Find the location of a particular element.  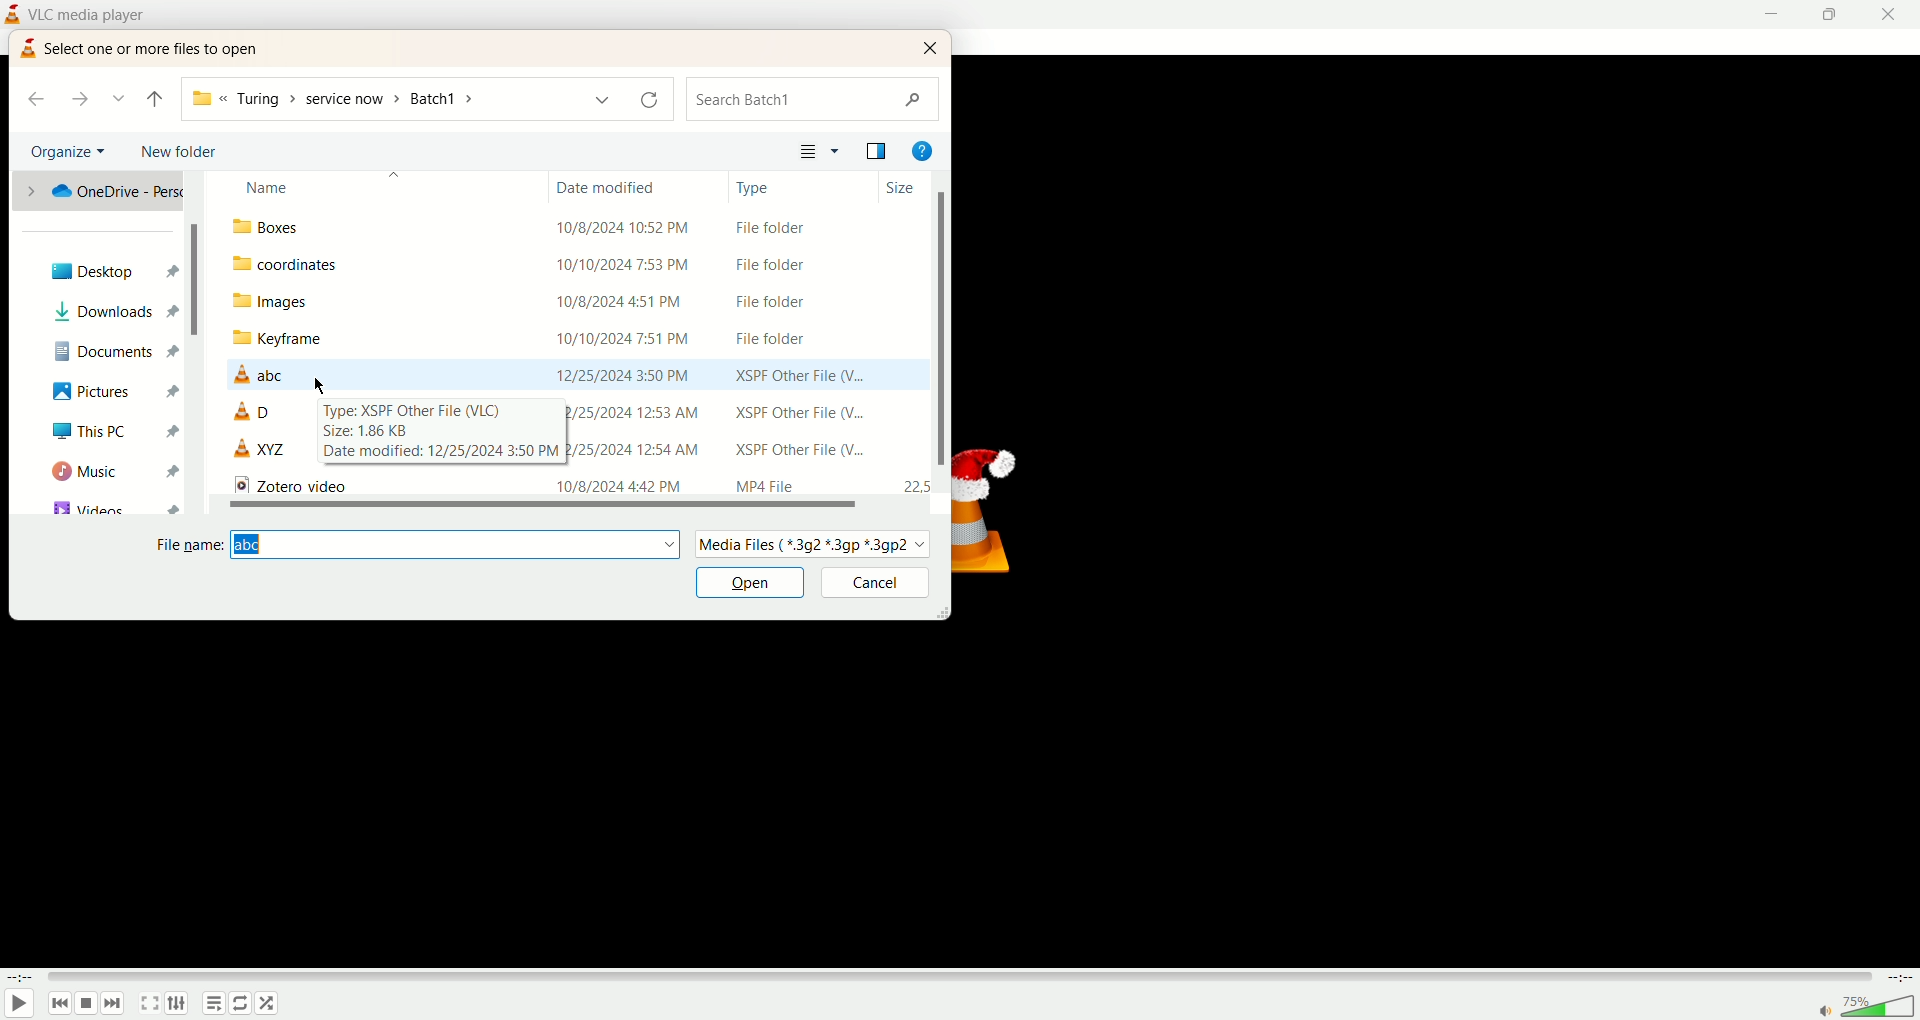

stop is located at coordinates (87, 1003).